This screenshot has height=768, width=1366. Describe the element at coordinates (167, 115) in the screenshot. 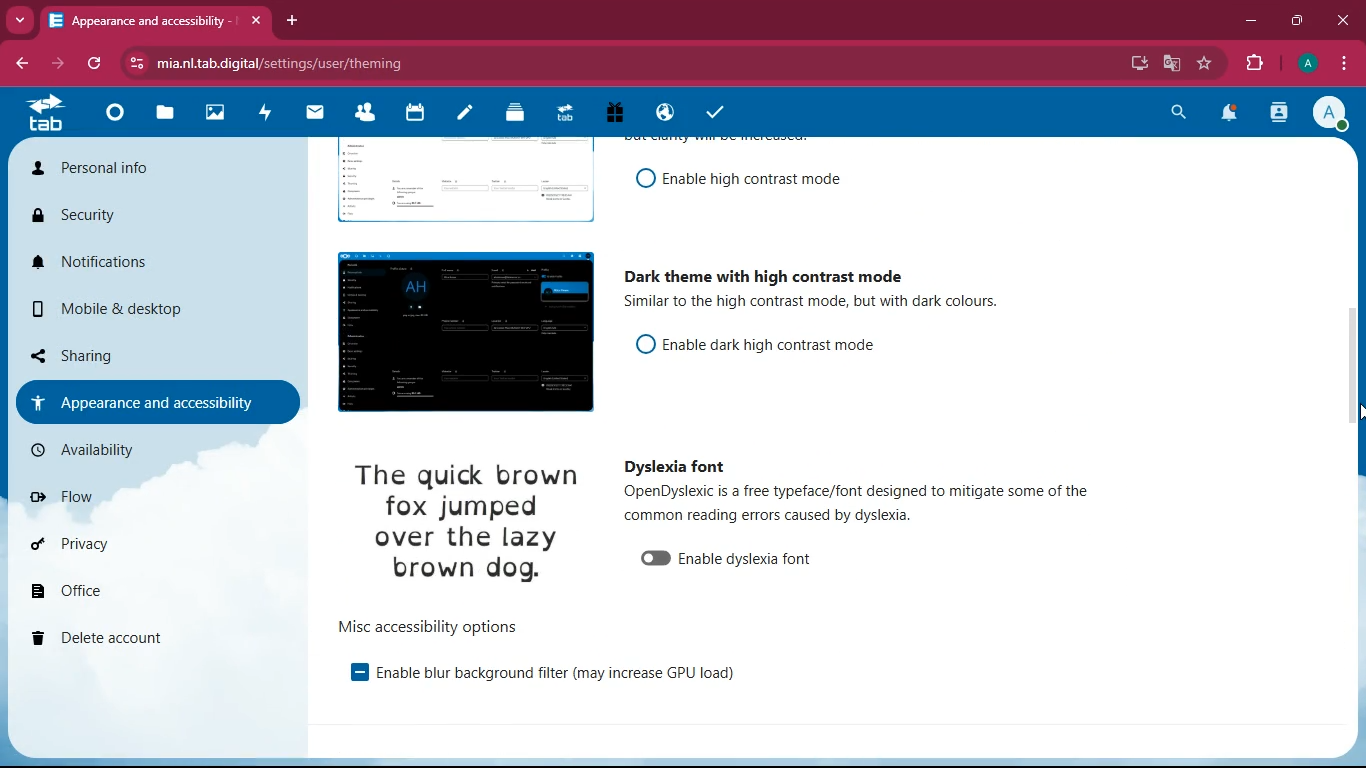

I see `files` at that location.